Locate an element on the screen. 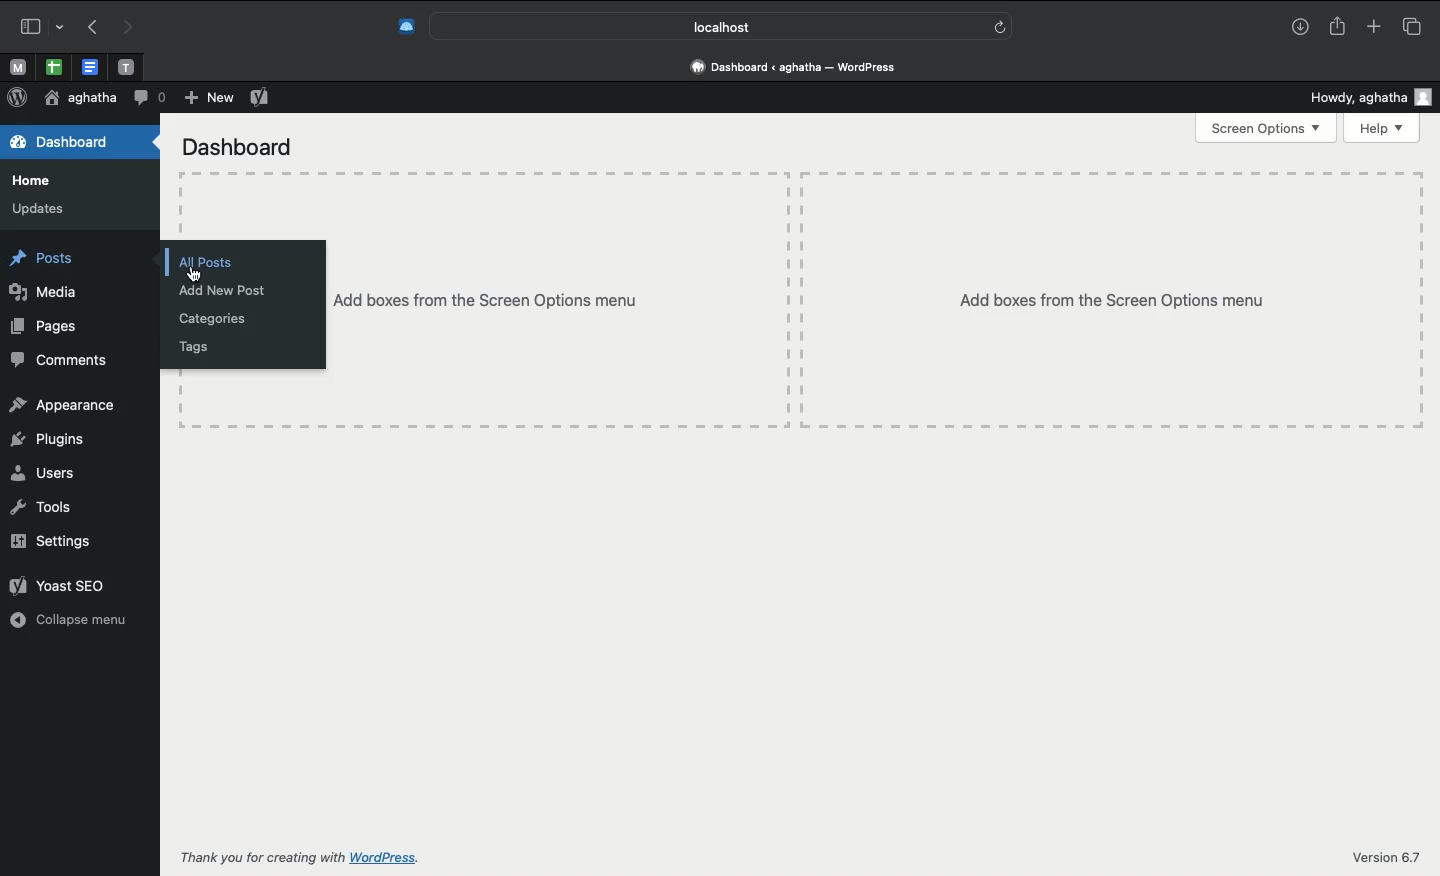 The image size is (1440, 876). Yoast  is located at coordinates (260, 98).